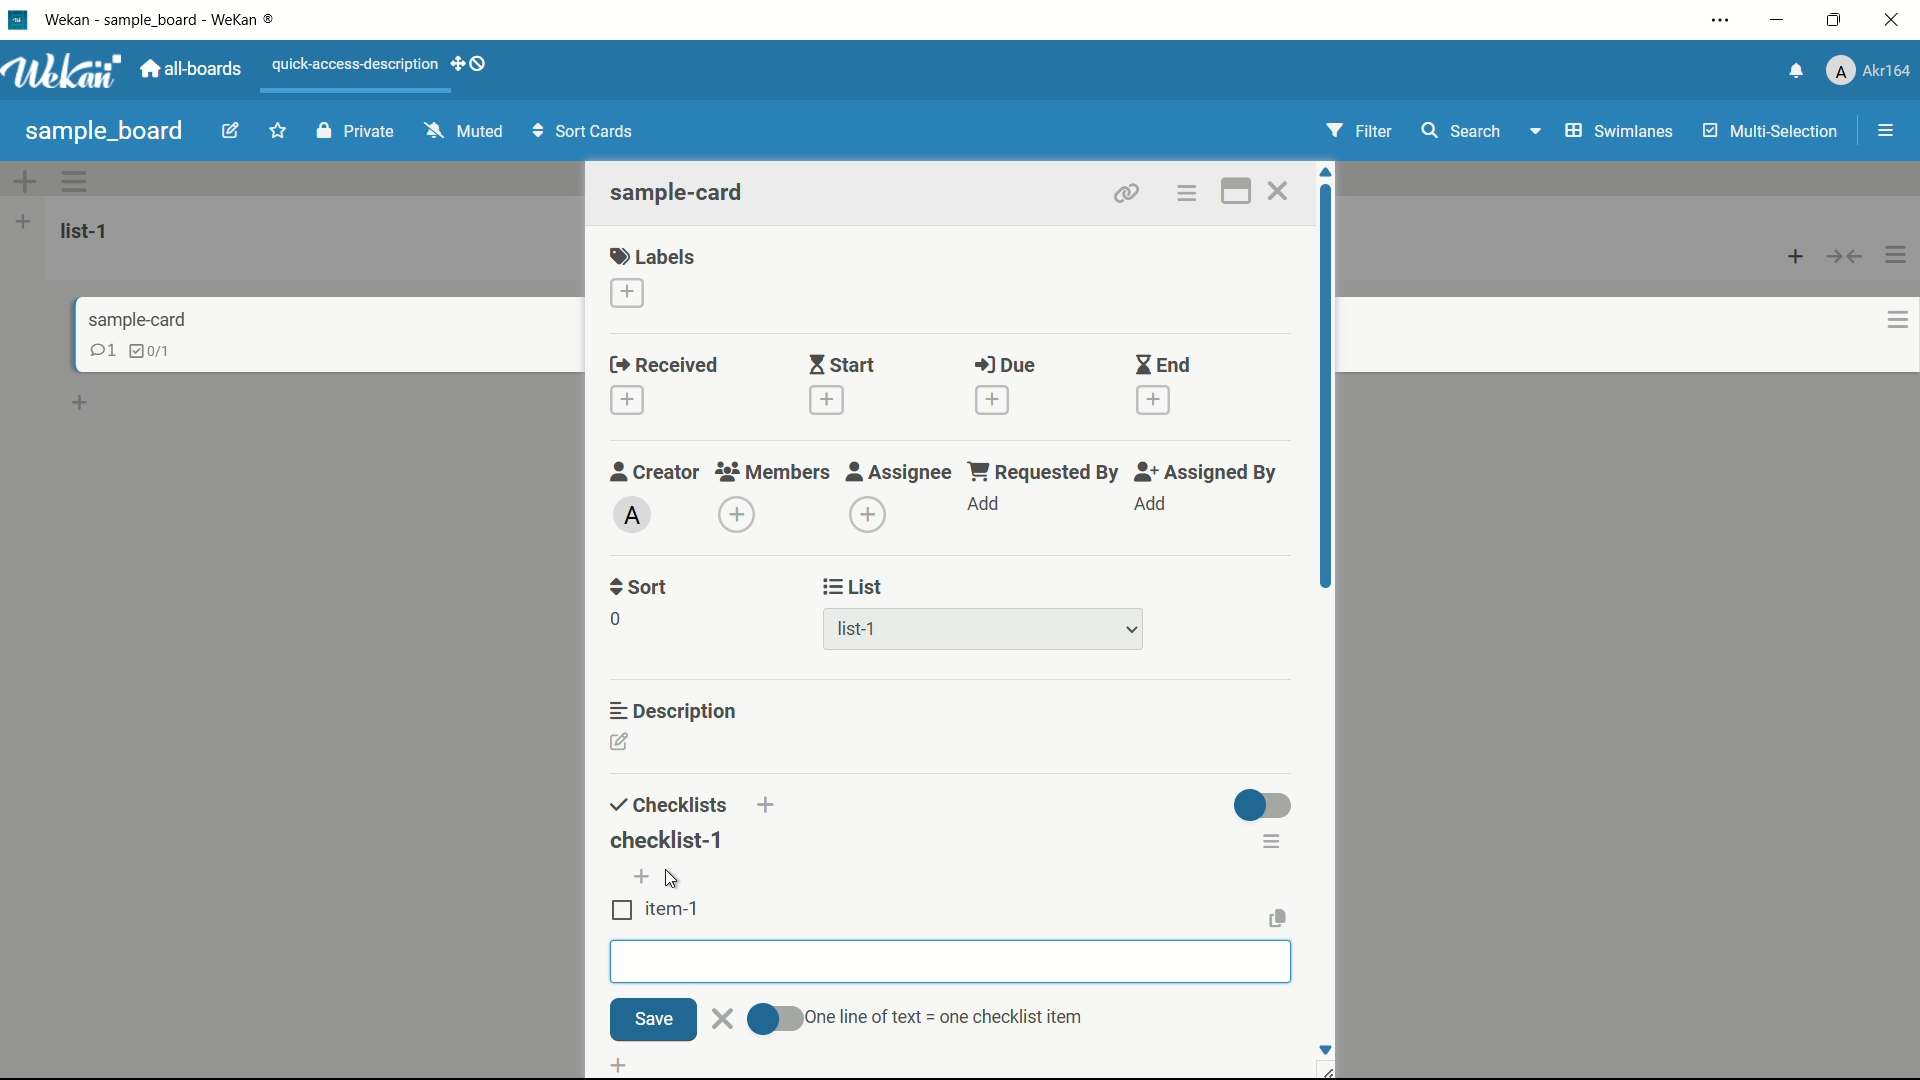 This screenshot has width=1920, height=1080. Describe the element at coordinates (1186, 194) in the screenshot. I see `card actions` at that location.